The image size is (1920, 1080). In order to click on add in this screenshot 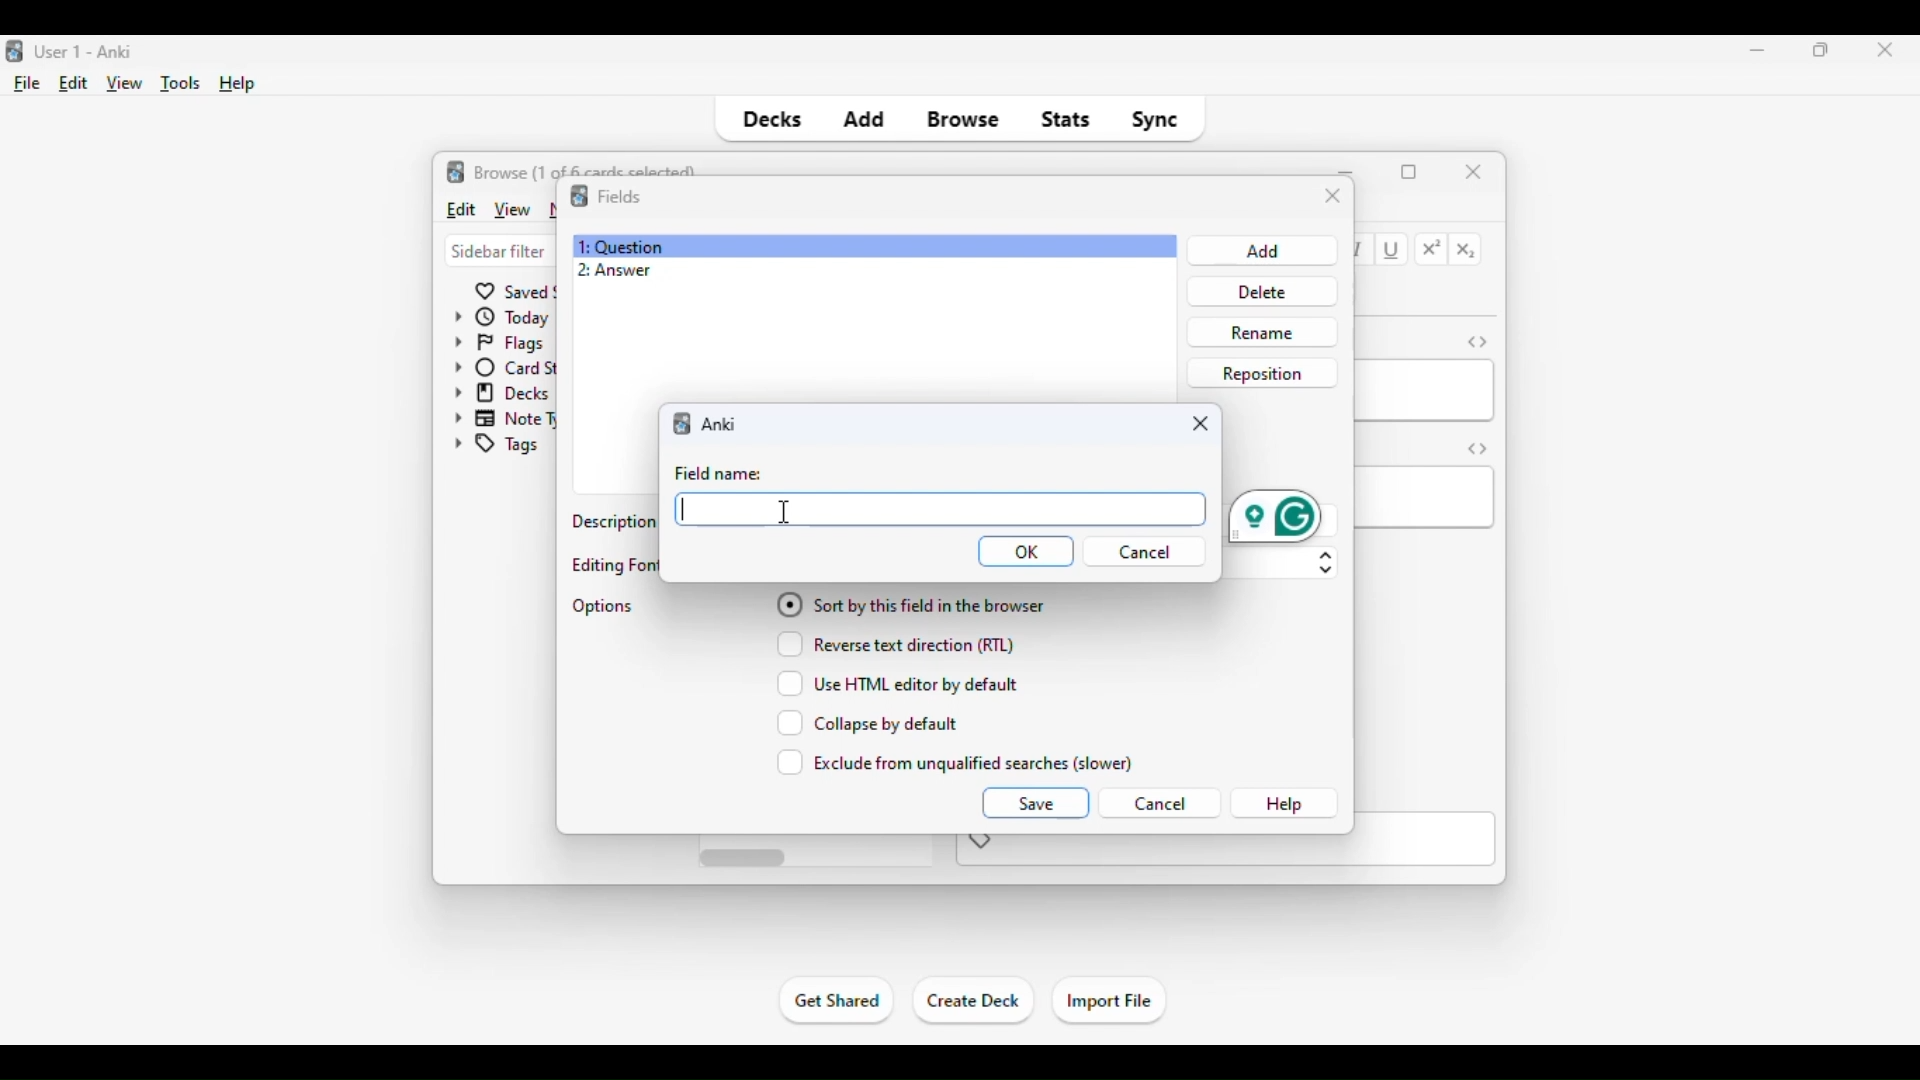, I will do `click(863, 120)`.